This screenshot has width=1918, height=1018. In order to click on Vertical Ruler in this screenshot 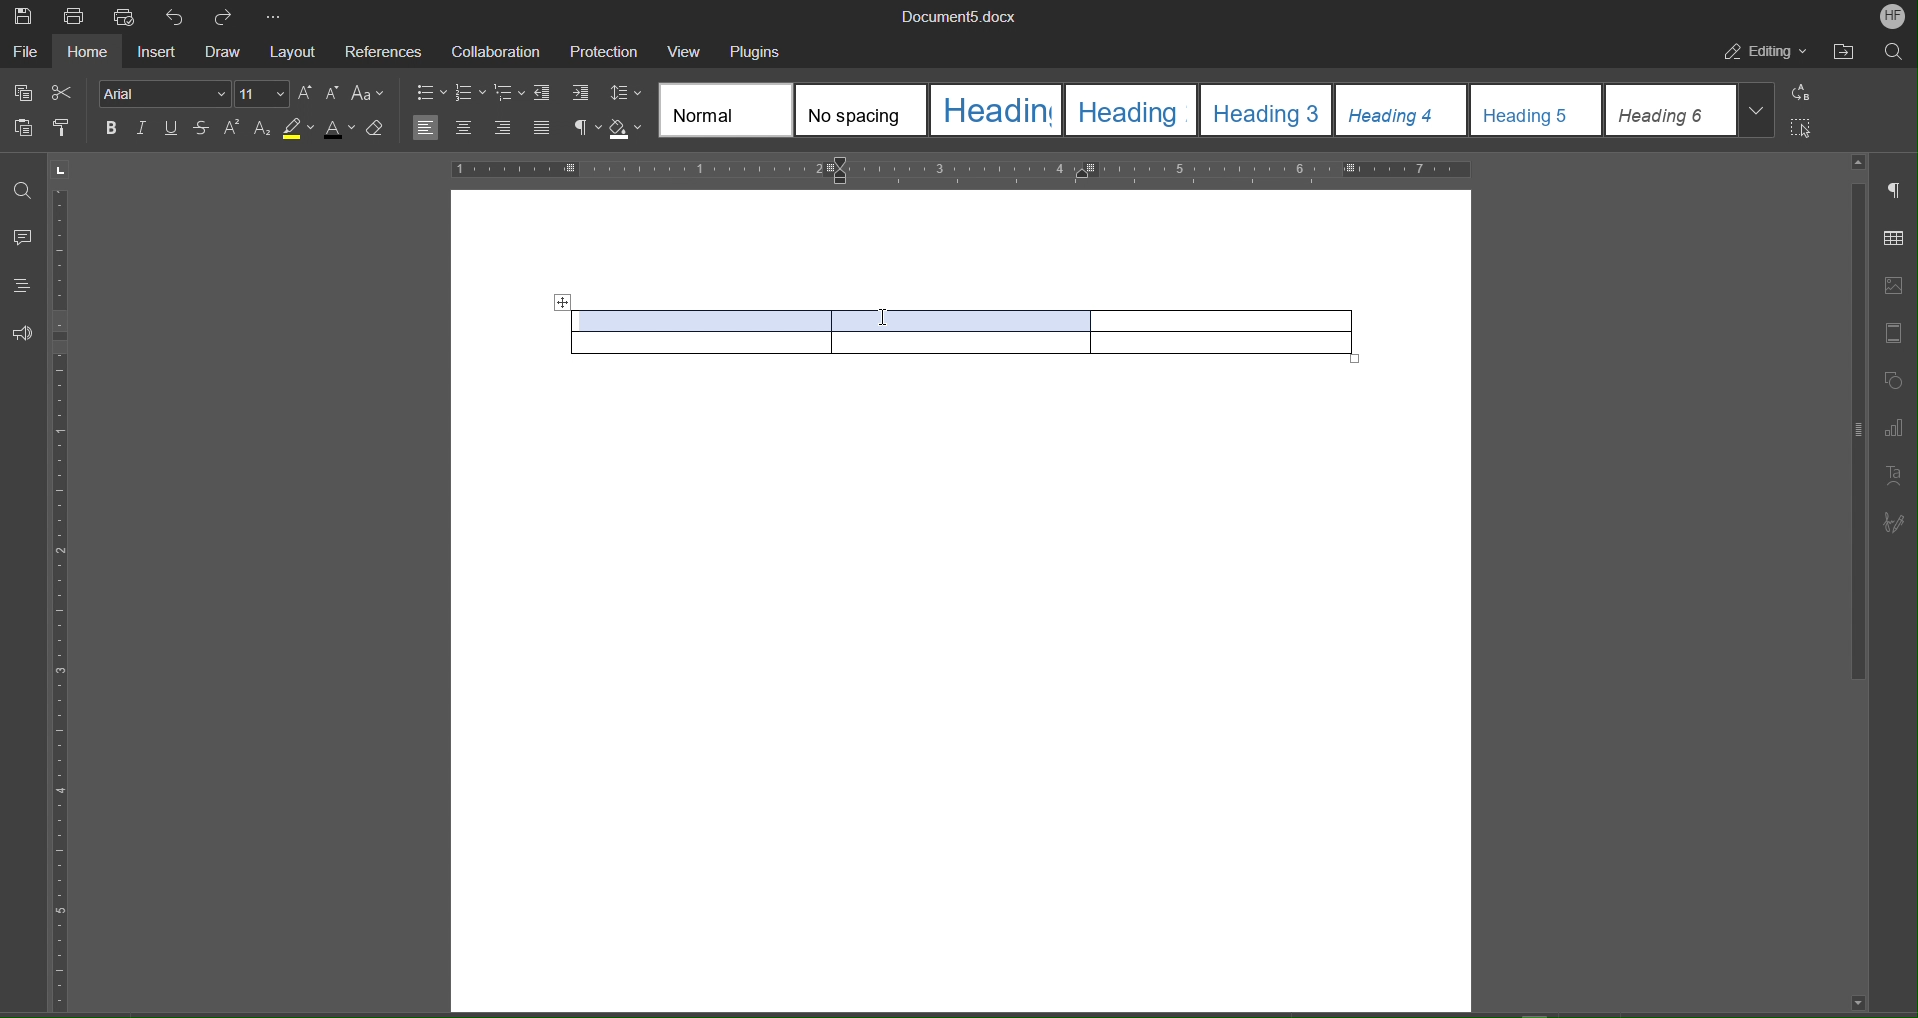, I will do `click(63, 598)`.